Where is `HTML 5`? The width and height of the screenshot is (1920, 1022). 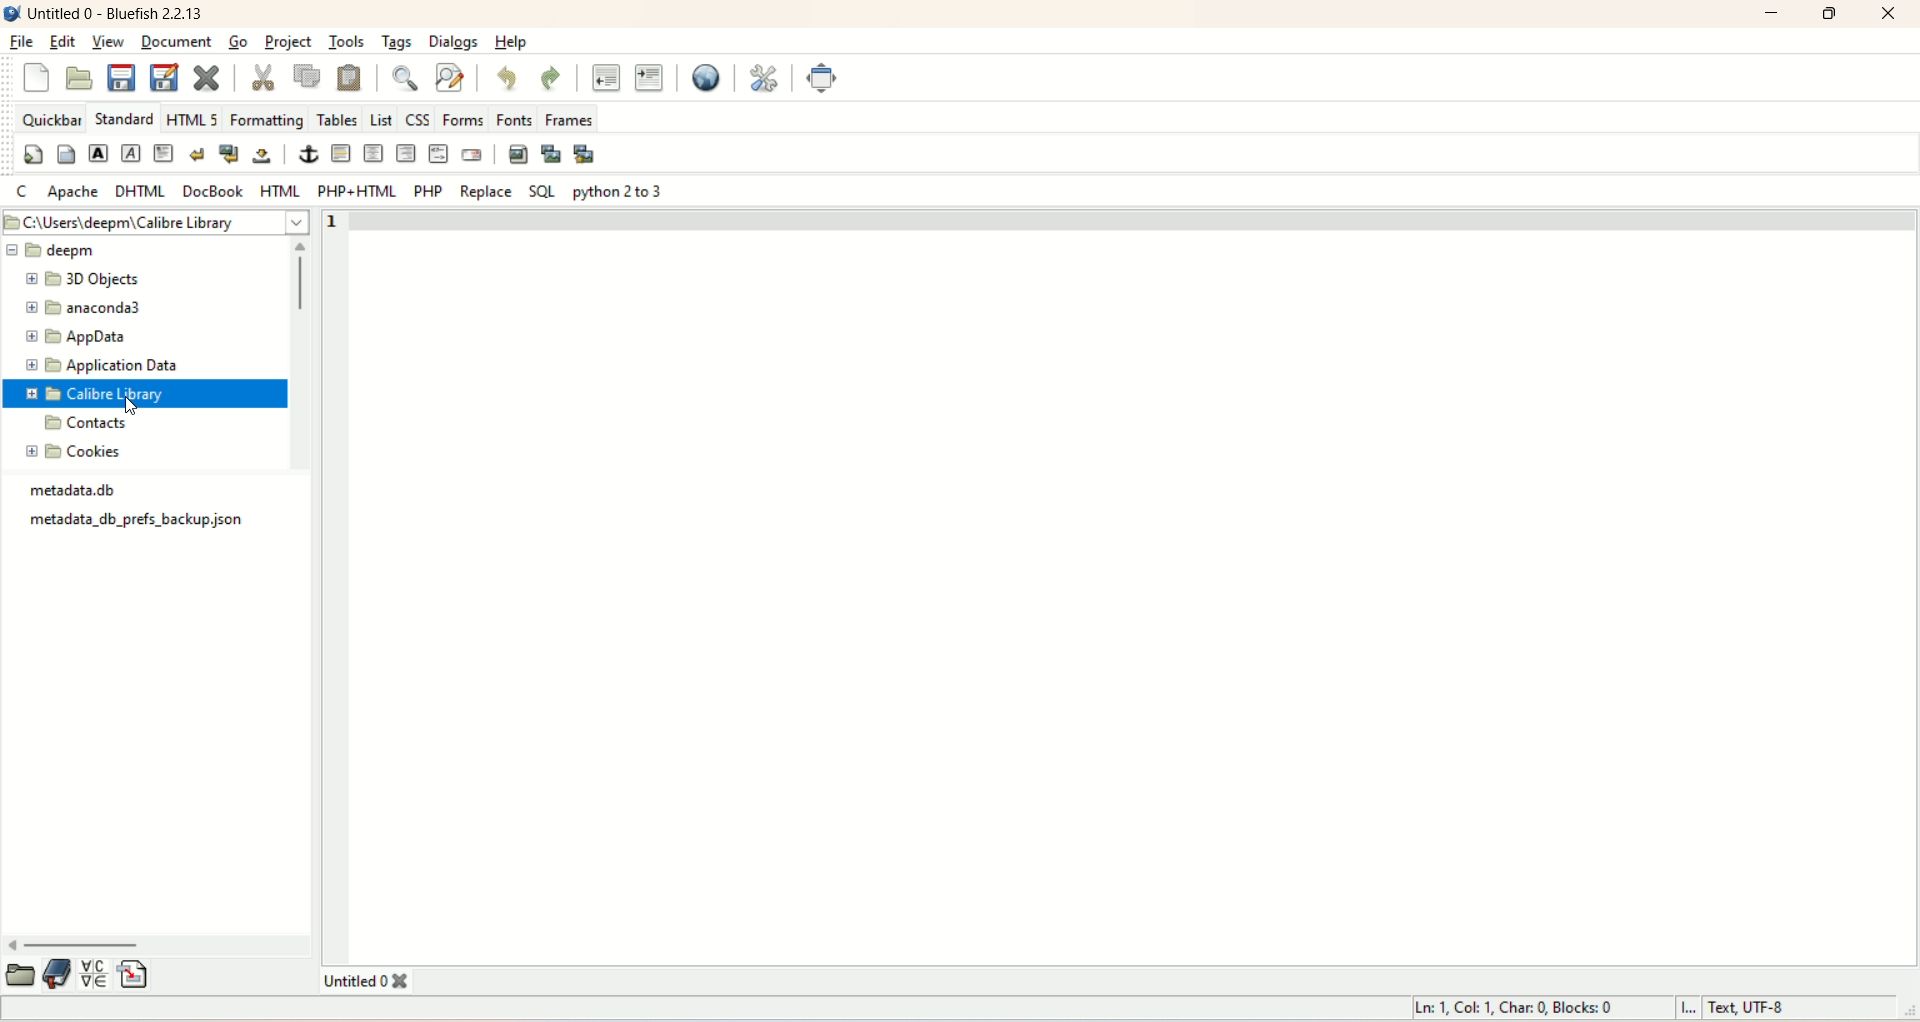
HTML 5 is located at coordinates (193, 118).